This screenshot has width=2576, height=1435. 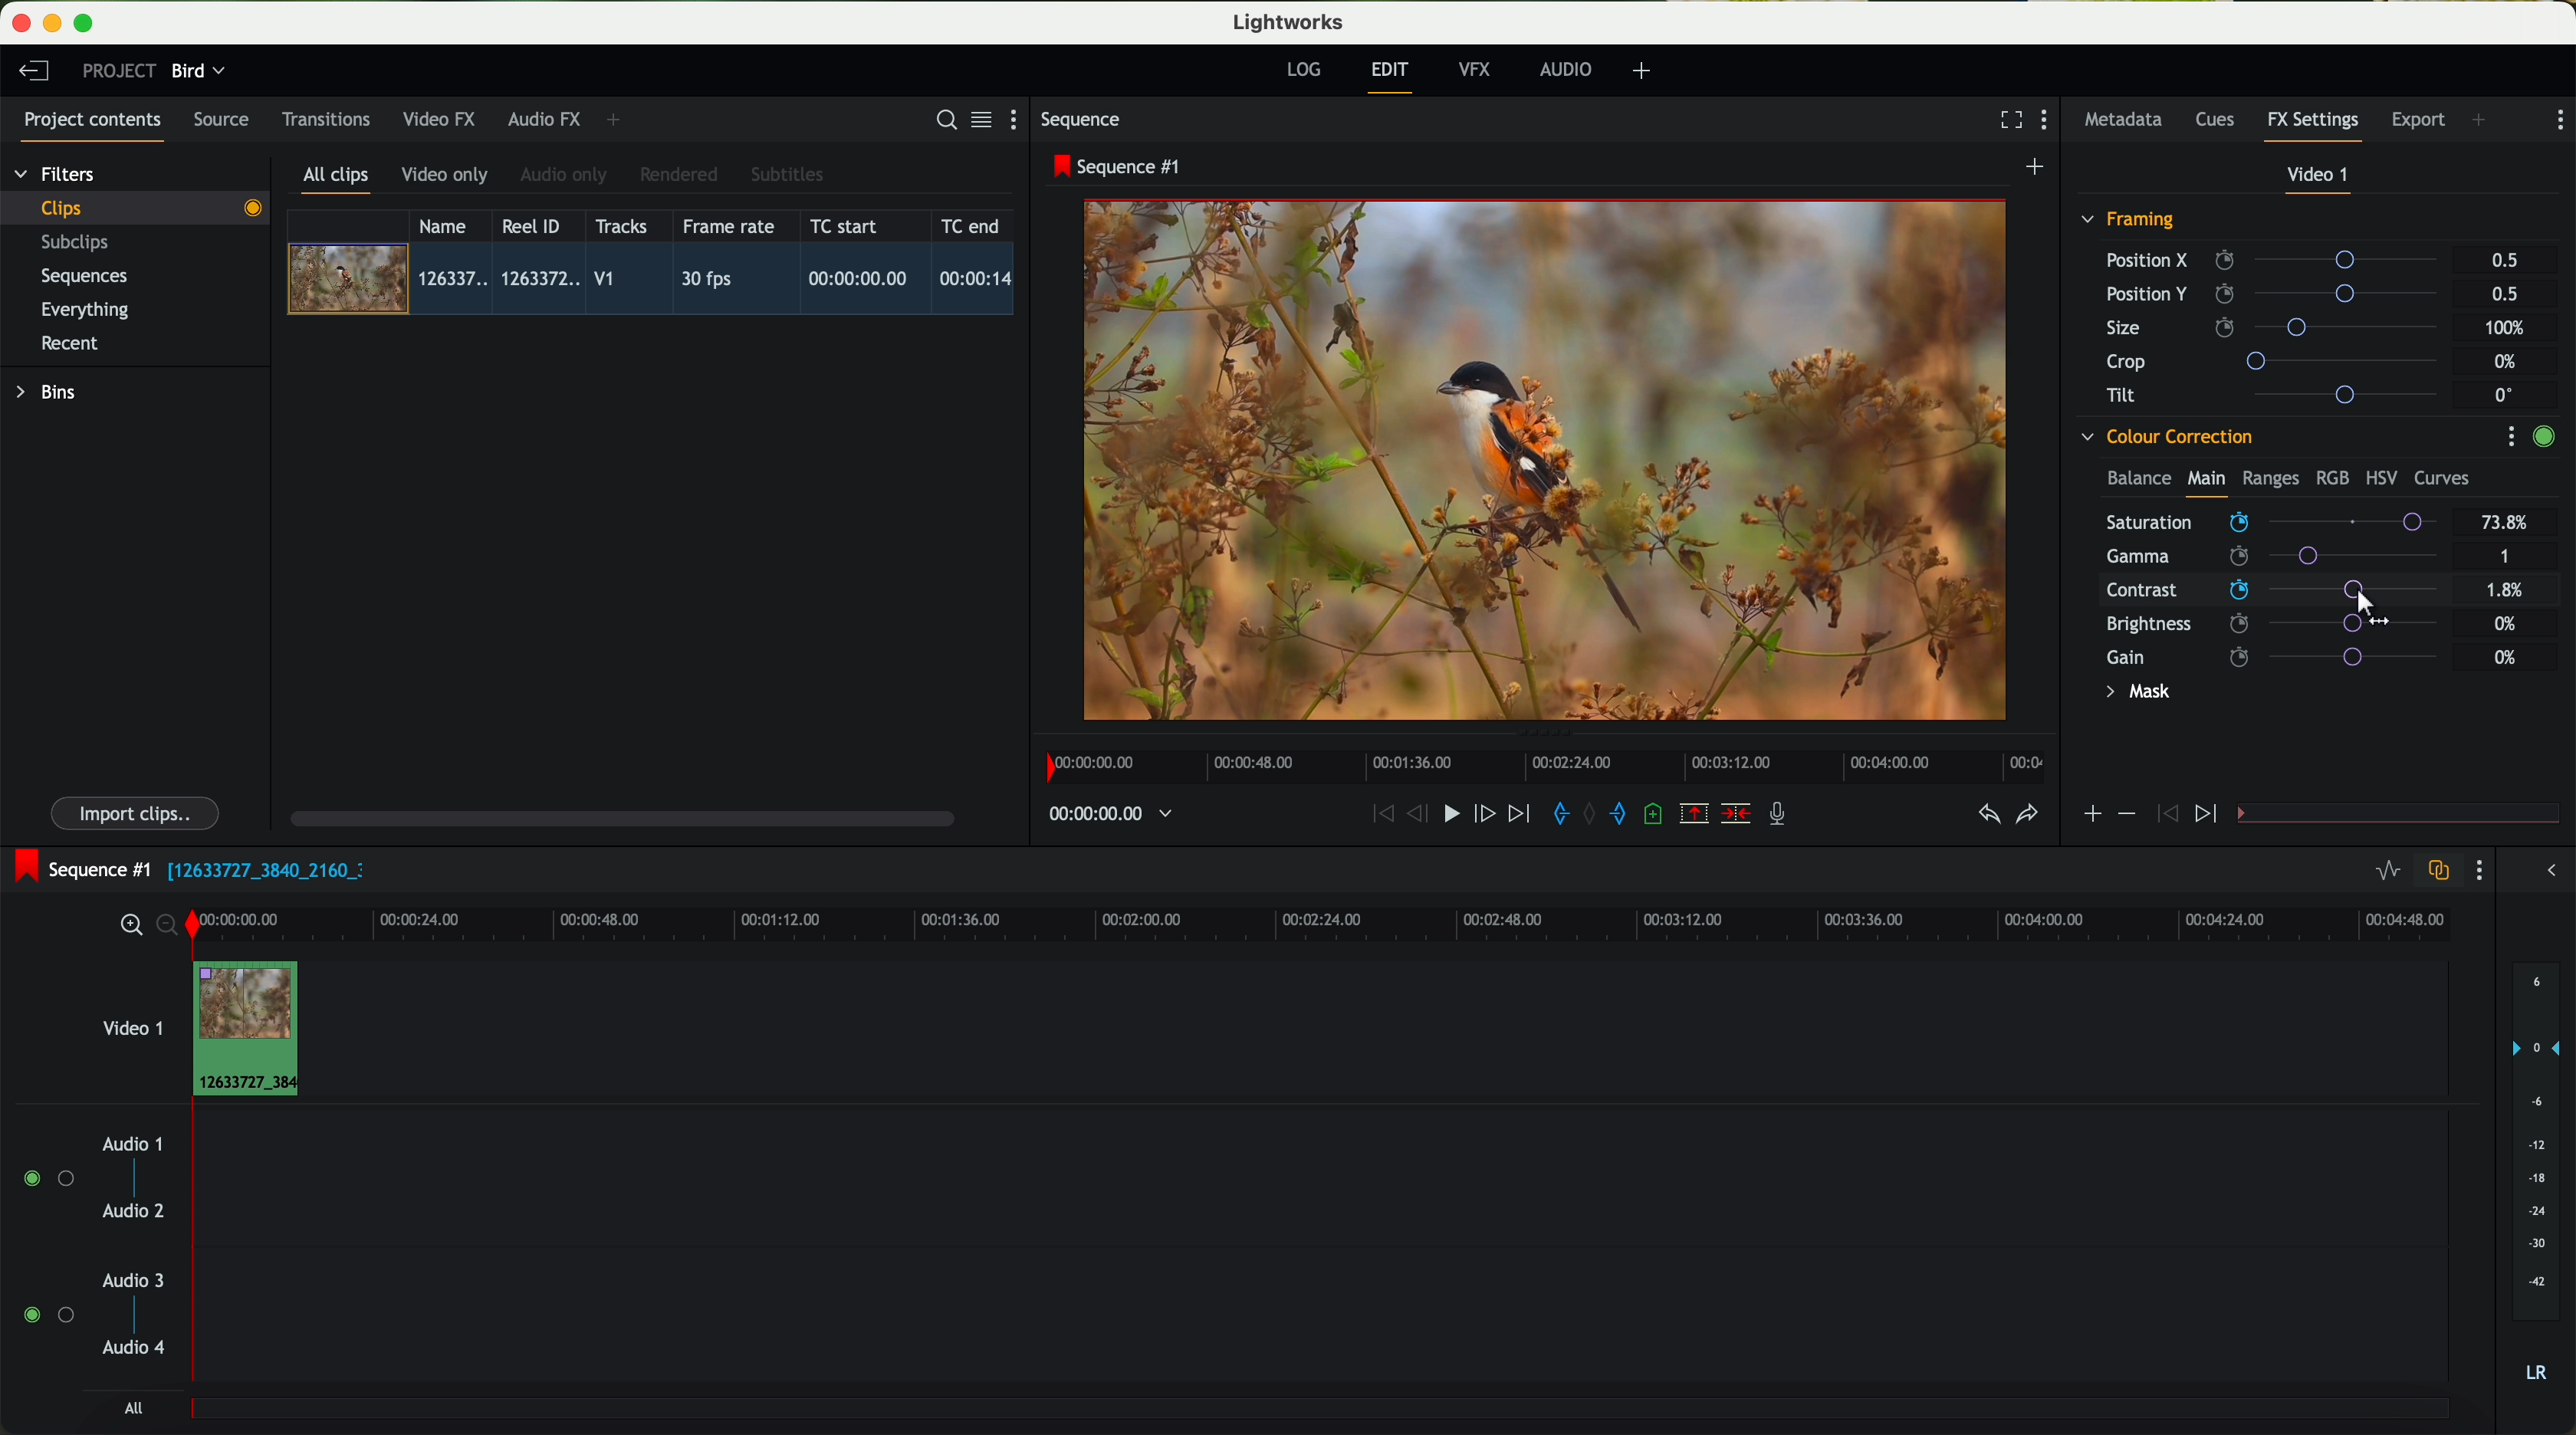 What do you see at coordinates (979, 119) in the screenshot?
I see `toggle between list and title view` at bounding box center [979, 119].